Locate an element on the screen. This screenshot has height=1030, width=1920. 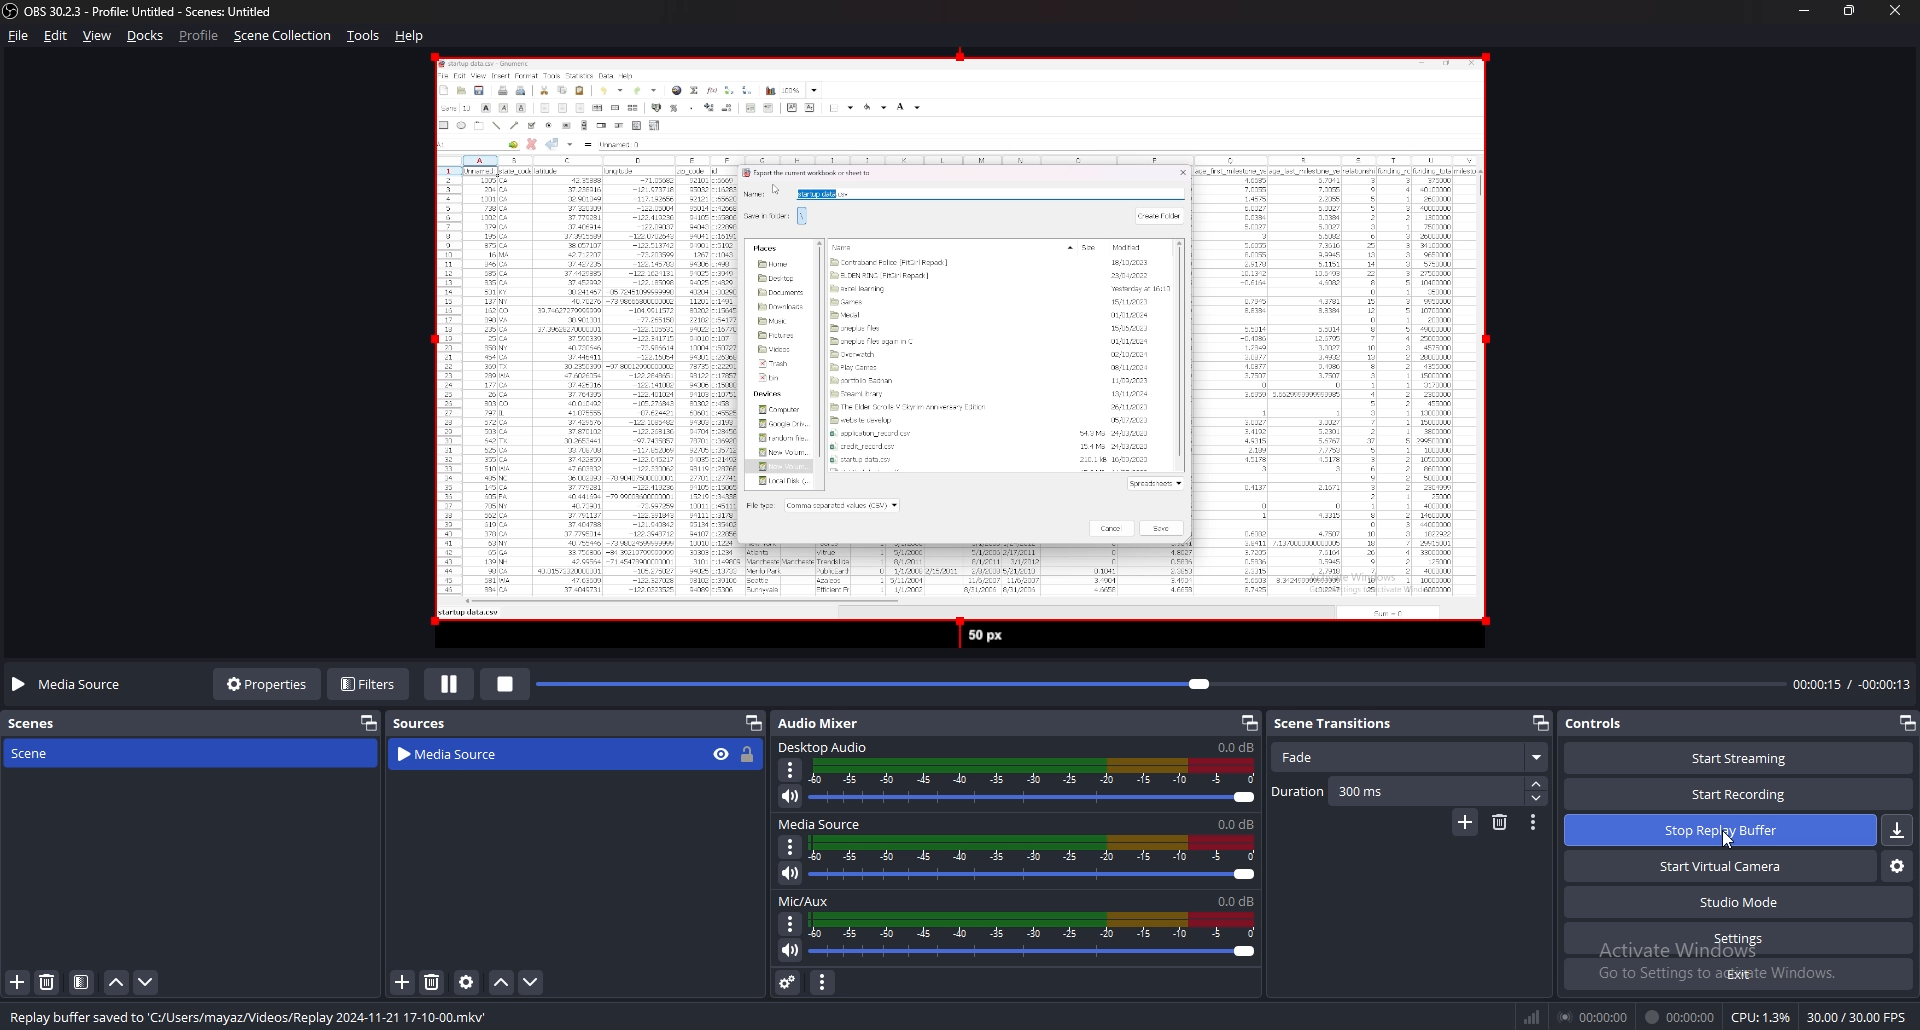
move scene up is located at coordinates (117, 983).